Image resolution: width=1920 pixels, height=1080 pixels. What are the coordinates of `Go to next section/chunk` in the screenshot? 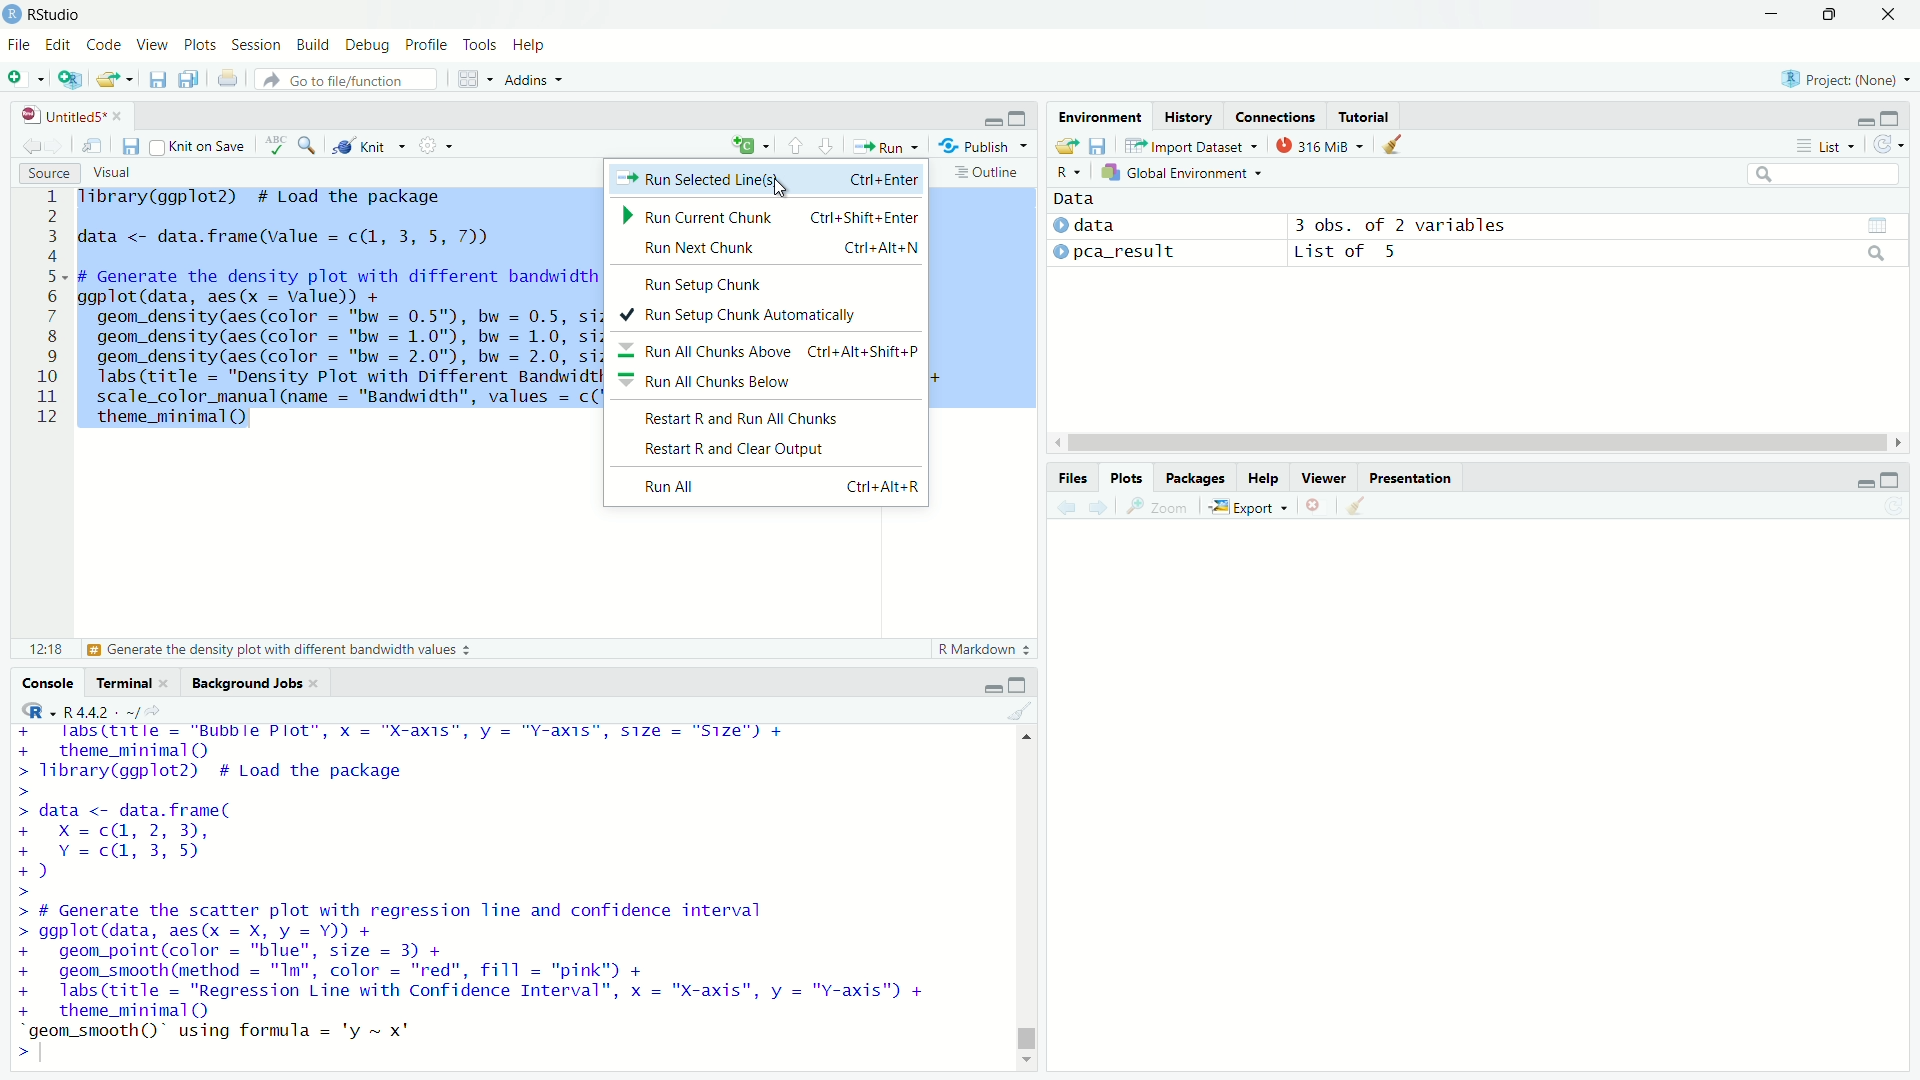 It's located at (825, 144).